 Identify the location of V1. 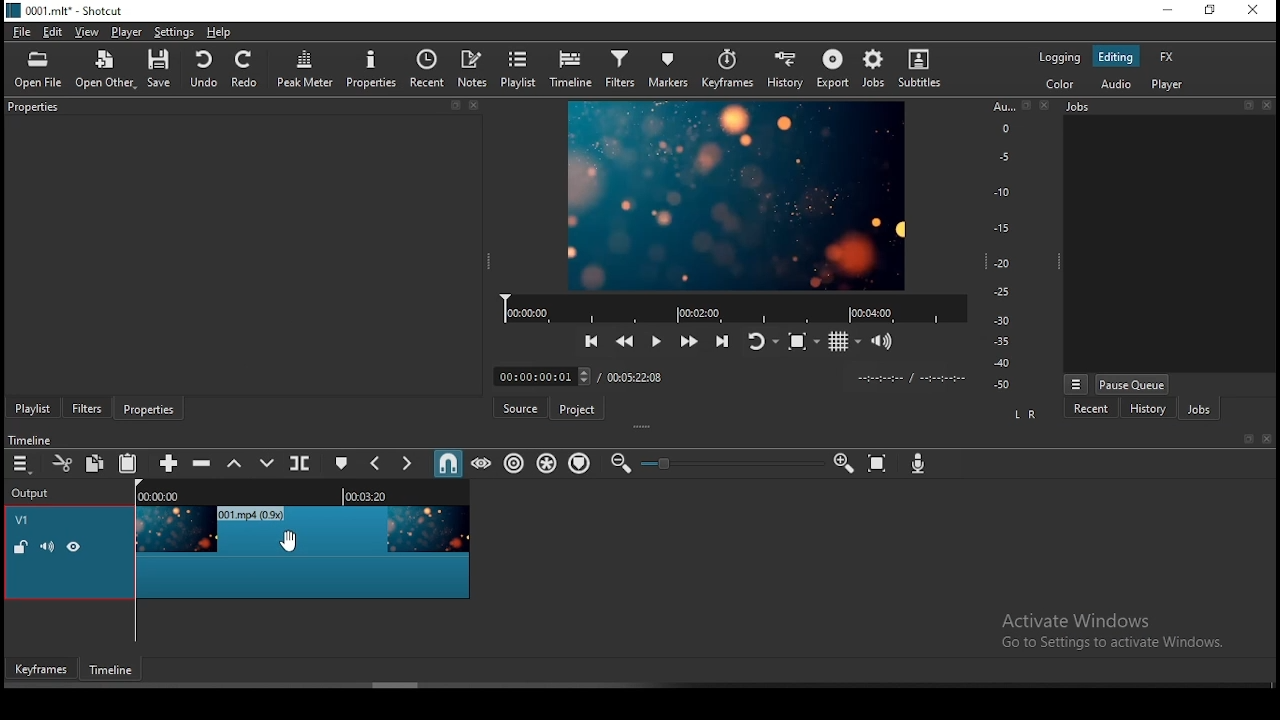
(26, 517).